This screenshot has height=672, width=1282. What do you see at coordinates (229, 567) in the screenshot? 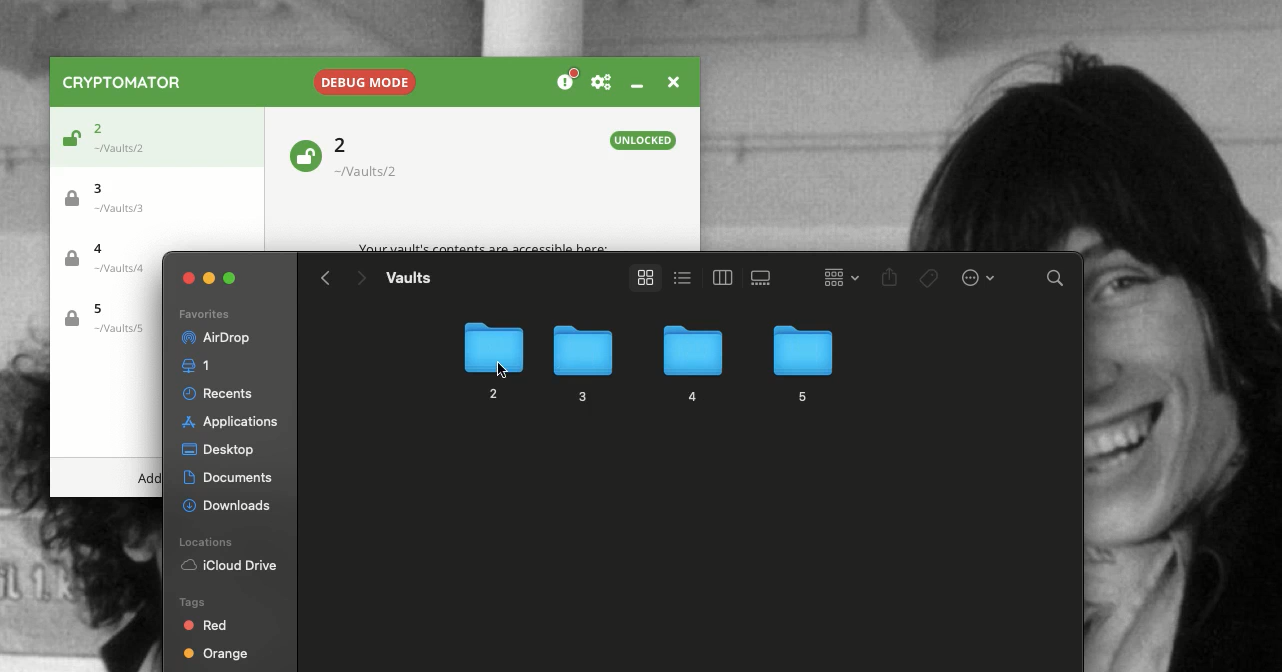
I see `iCloud Drive` at bounding box center [229, 567].